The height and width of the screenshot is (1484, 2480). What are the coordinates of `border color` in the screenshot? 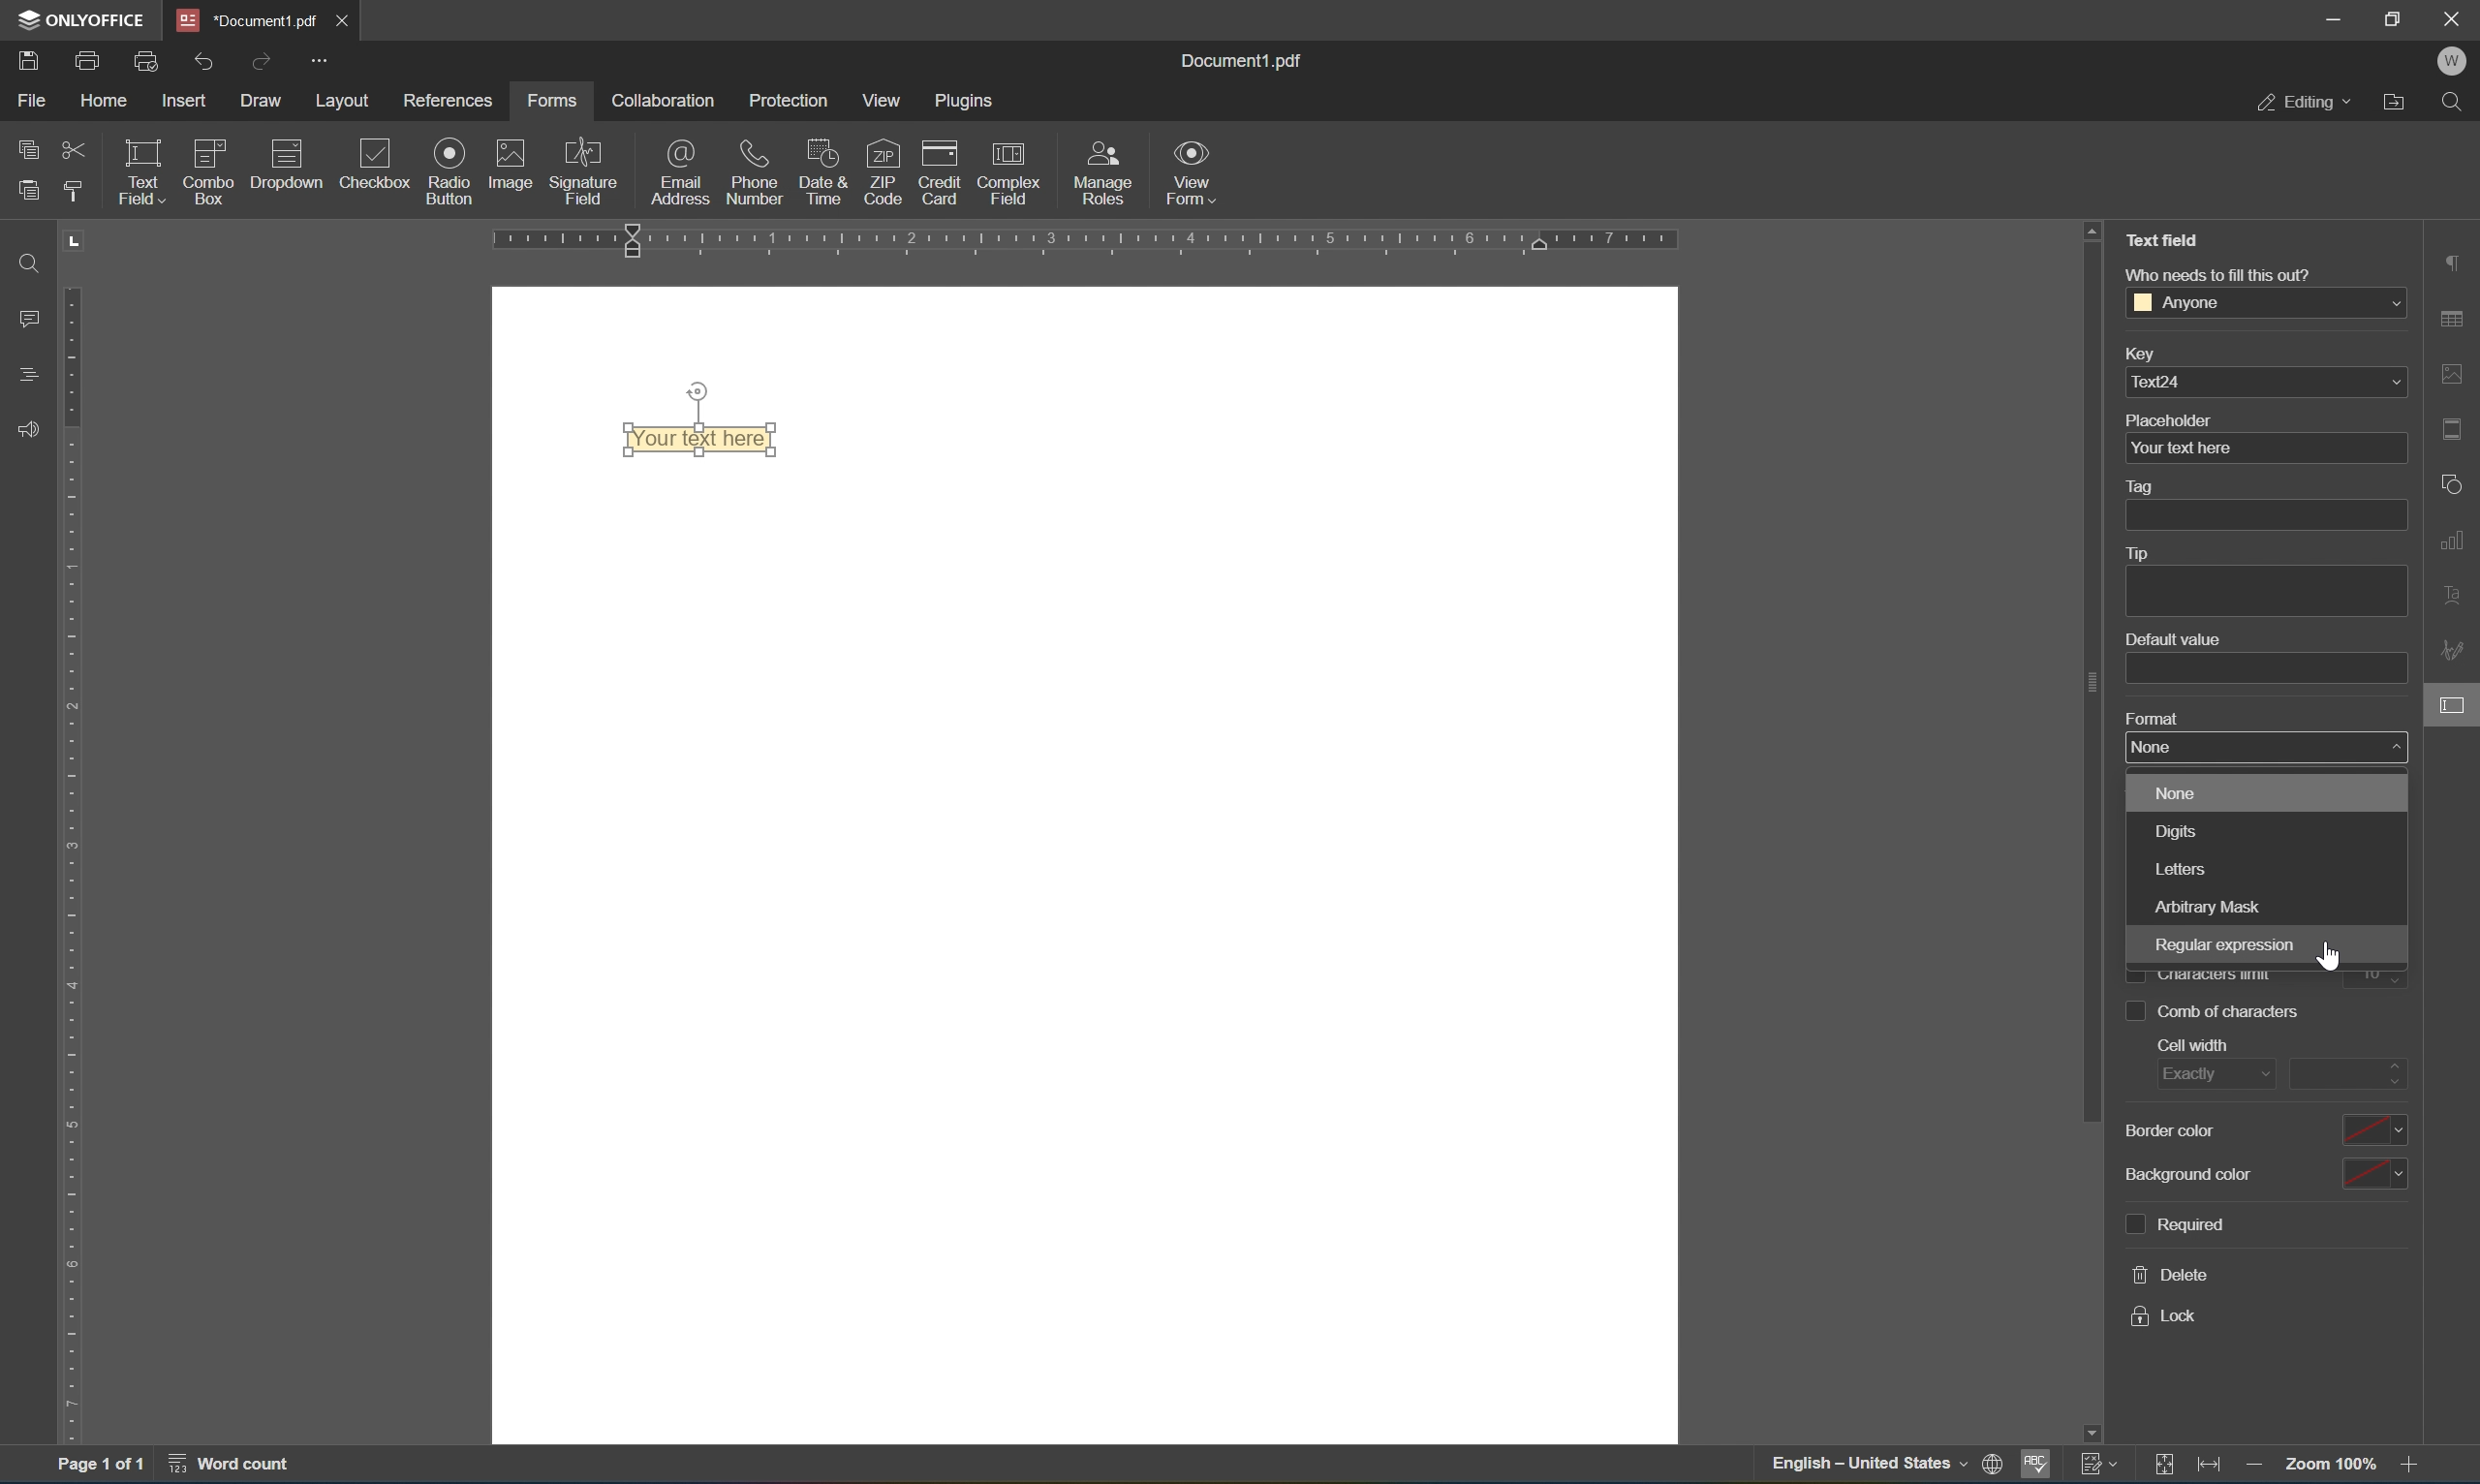 It's located at (2171, 1133).